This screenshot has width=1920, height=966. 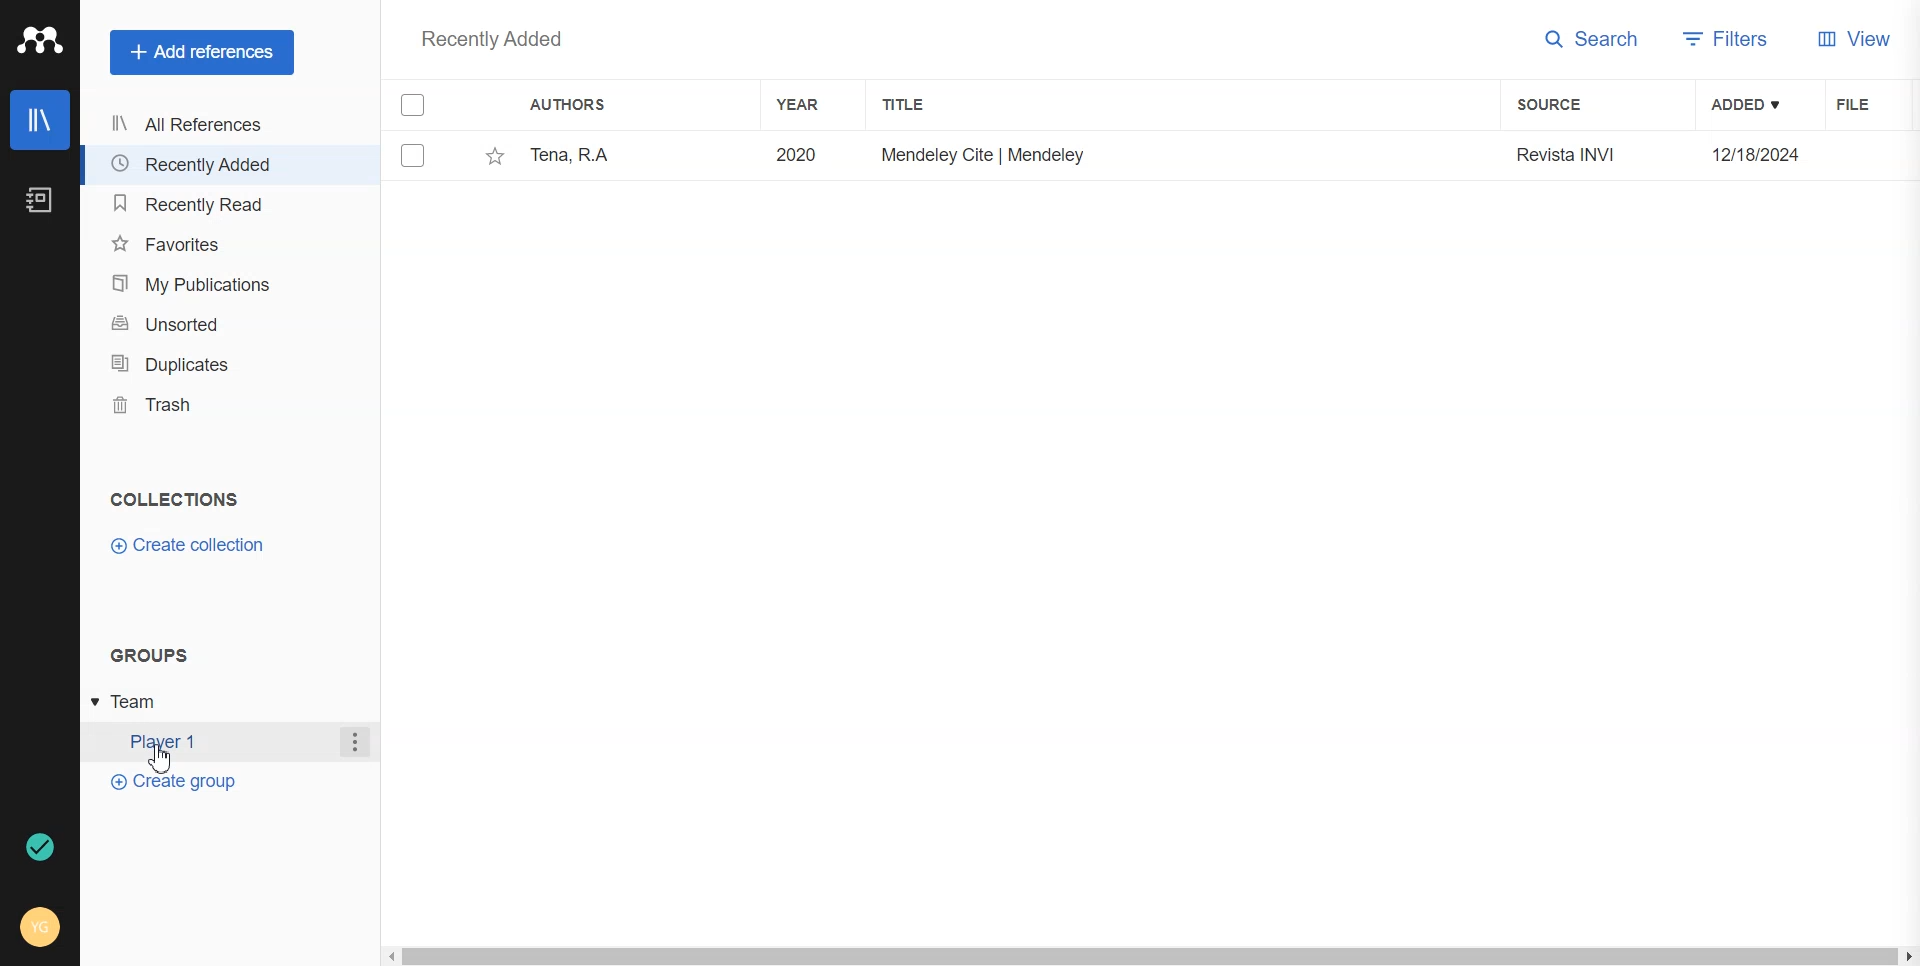 What do you see at coordinates (204, 53) in the screenshot?
I see `Add references` at bounding box center [204, 53].